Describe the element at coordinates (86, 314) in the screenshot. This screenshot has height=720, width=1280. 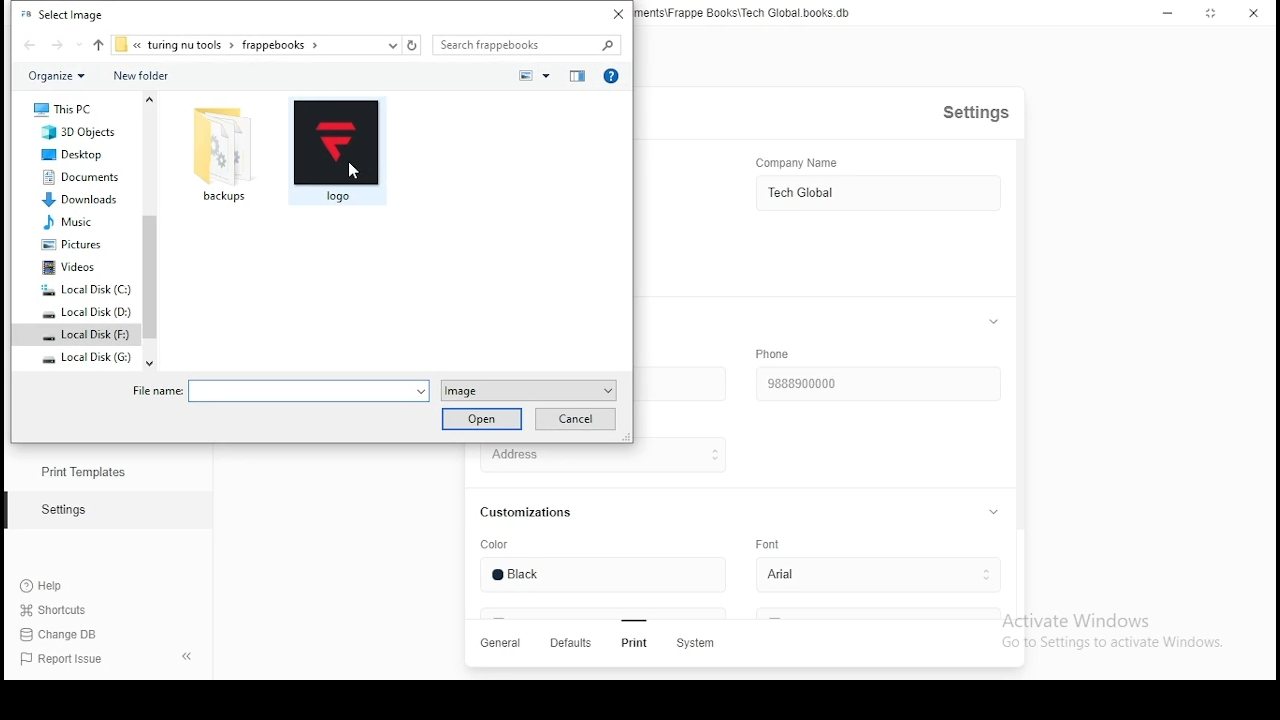
I see `Local Disk(D:)` at that location.